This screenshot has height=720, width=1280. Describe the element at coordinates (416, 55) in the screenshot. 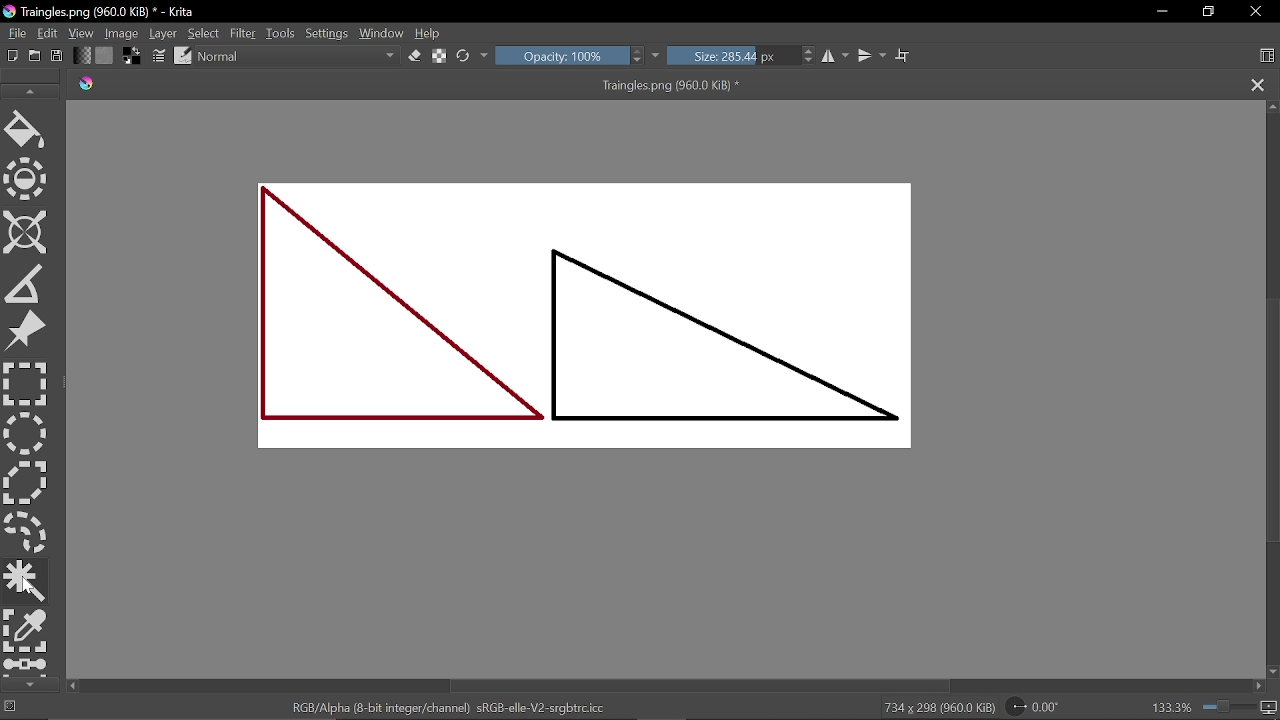

I see `Eraser tool` at that location.